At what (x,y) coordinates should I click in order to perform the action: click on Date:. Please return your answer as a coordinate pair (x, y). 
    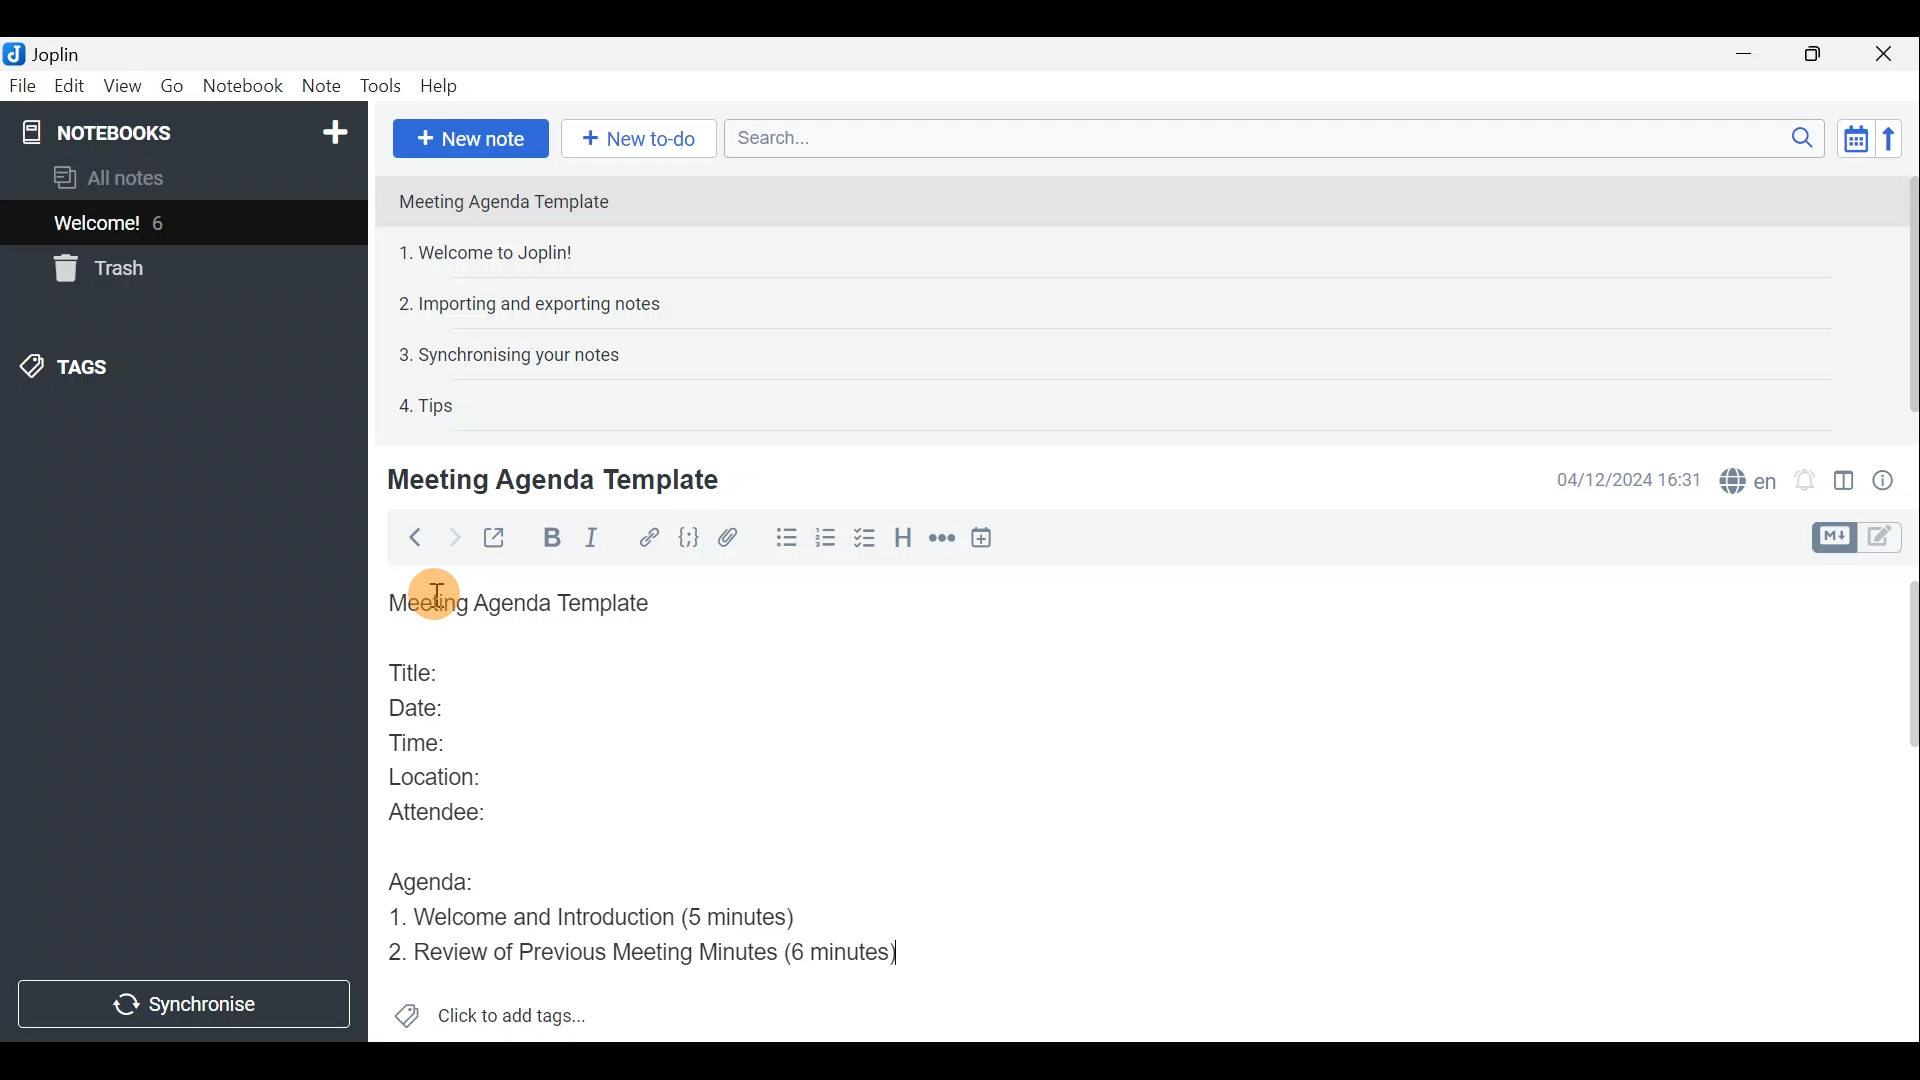
    Looking at the image, I should click on (433, 705).